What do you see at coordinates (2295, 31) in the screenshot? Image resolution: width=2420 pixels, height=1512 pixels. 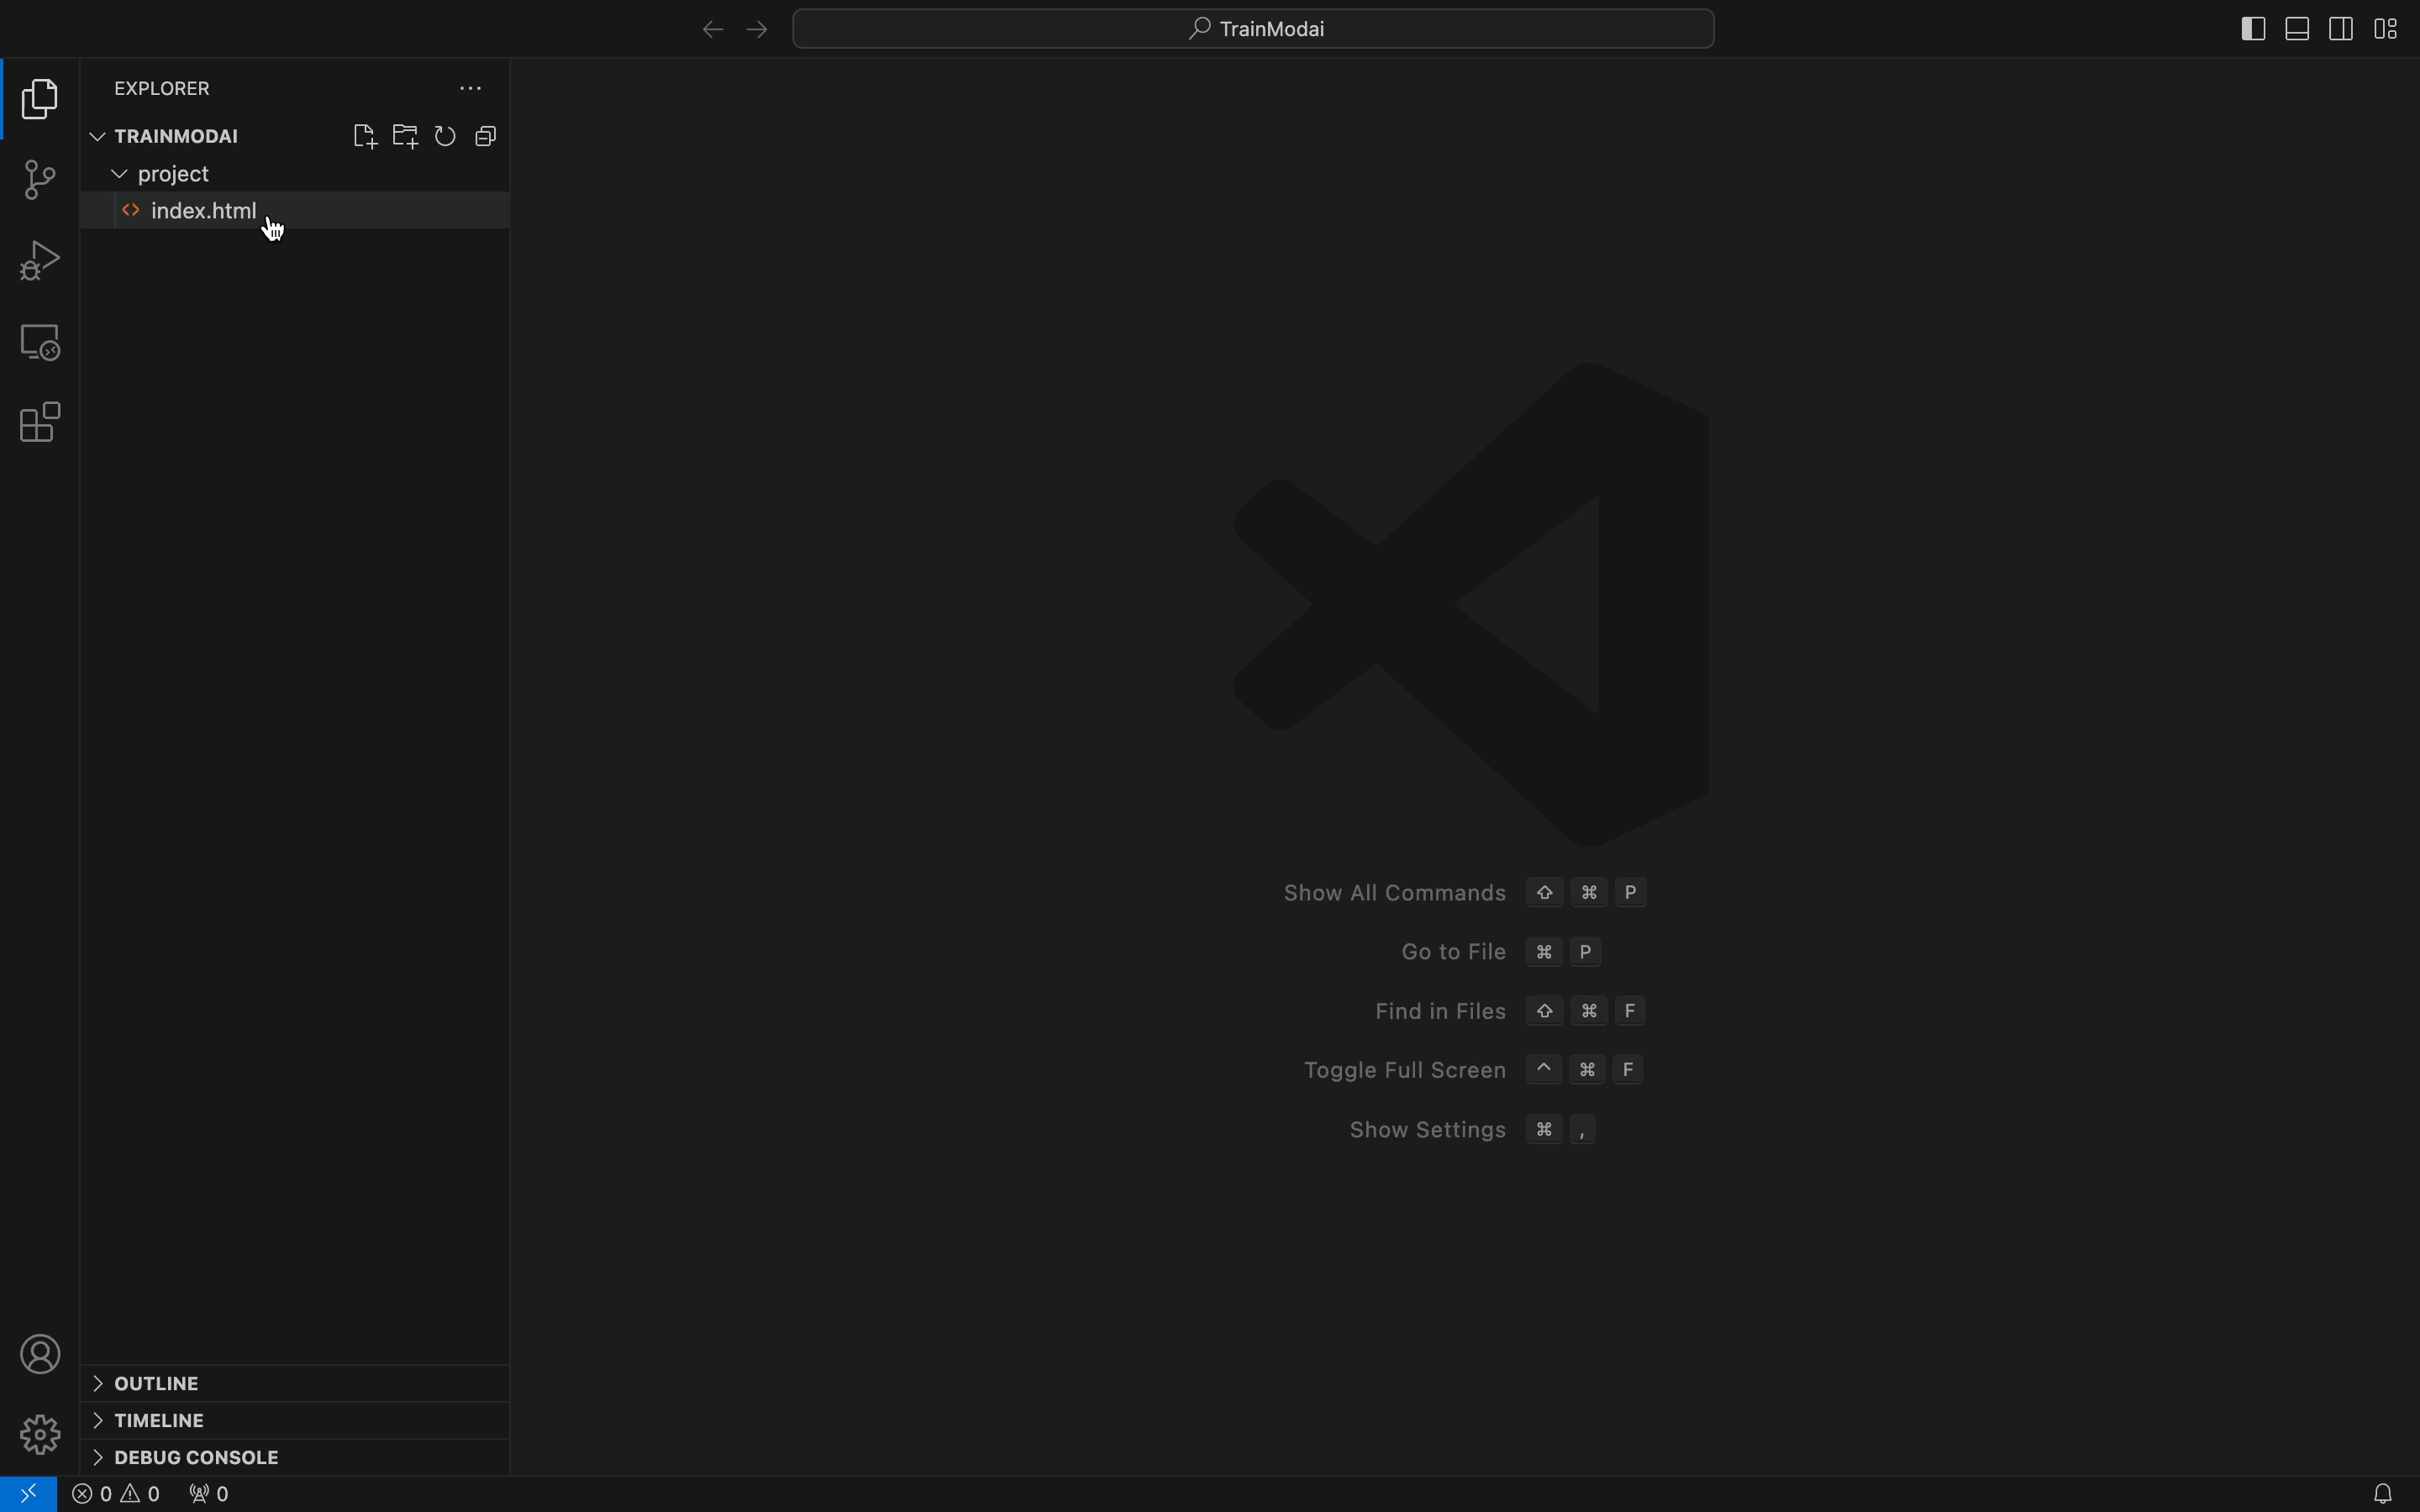 I see `` at bounding box center [2295, 31].